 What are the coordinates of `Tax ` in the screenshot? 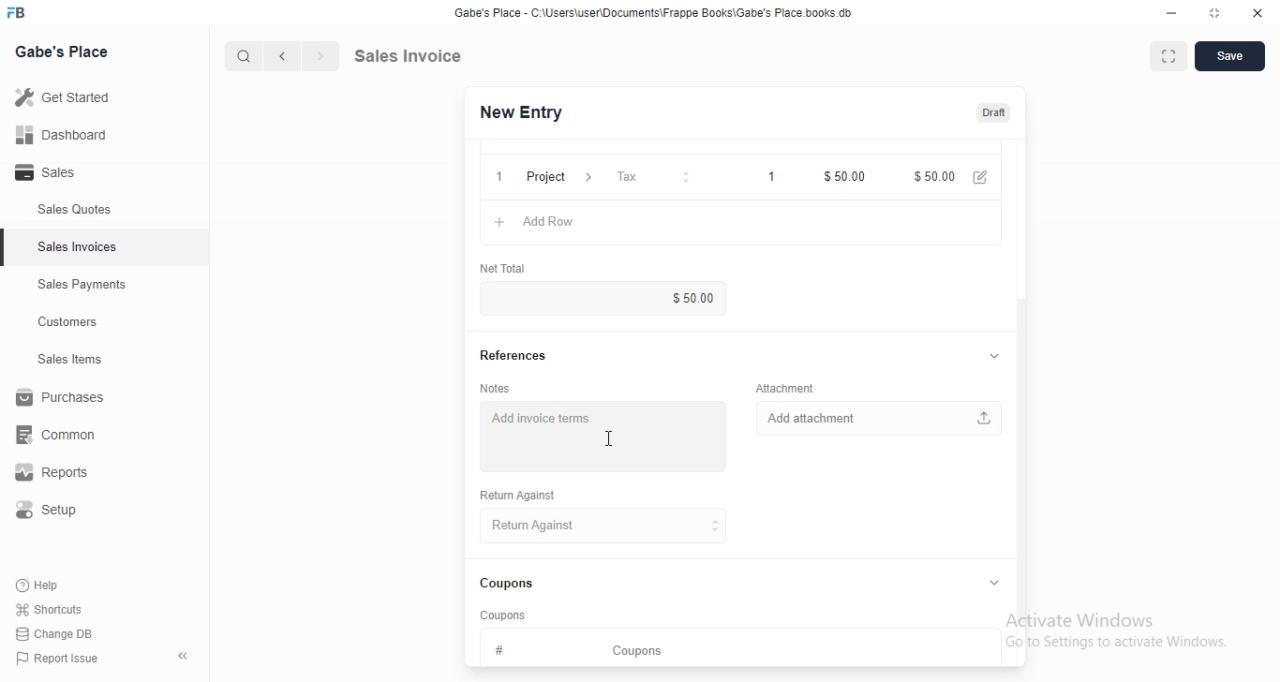 It's located at (646, 176).